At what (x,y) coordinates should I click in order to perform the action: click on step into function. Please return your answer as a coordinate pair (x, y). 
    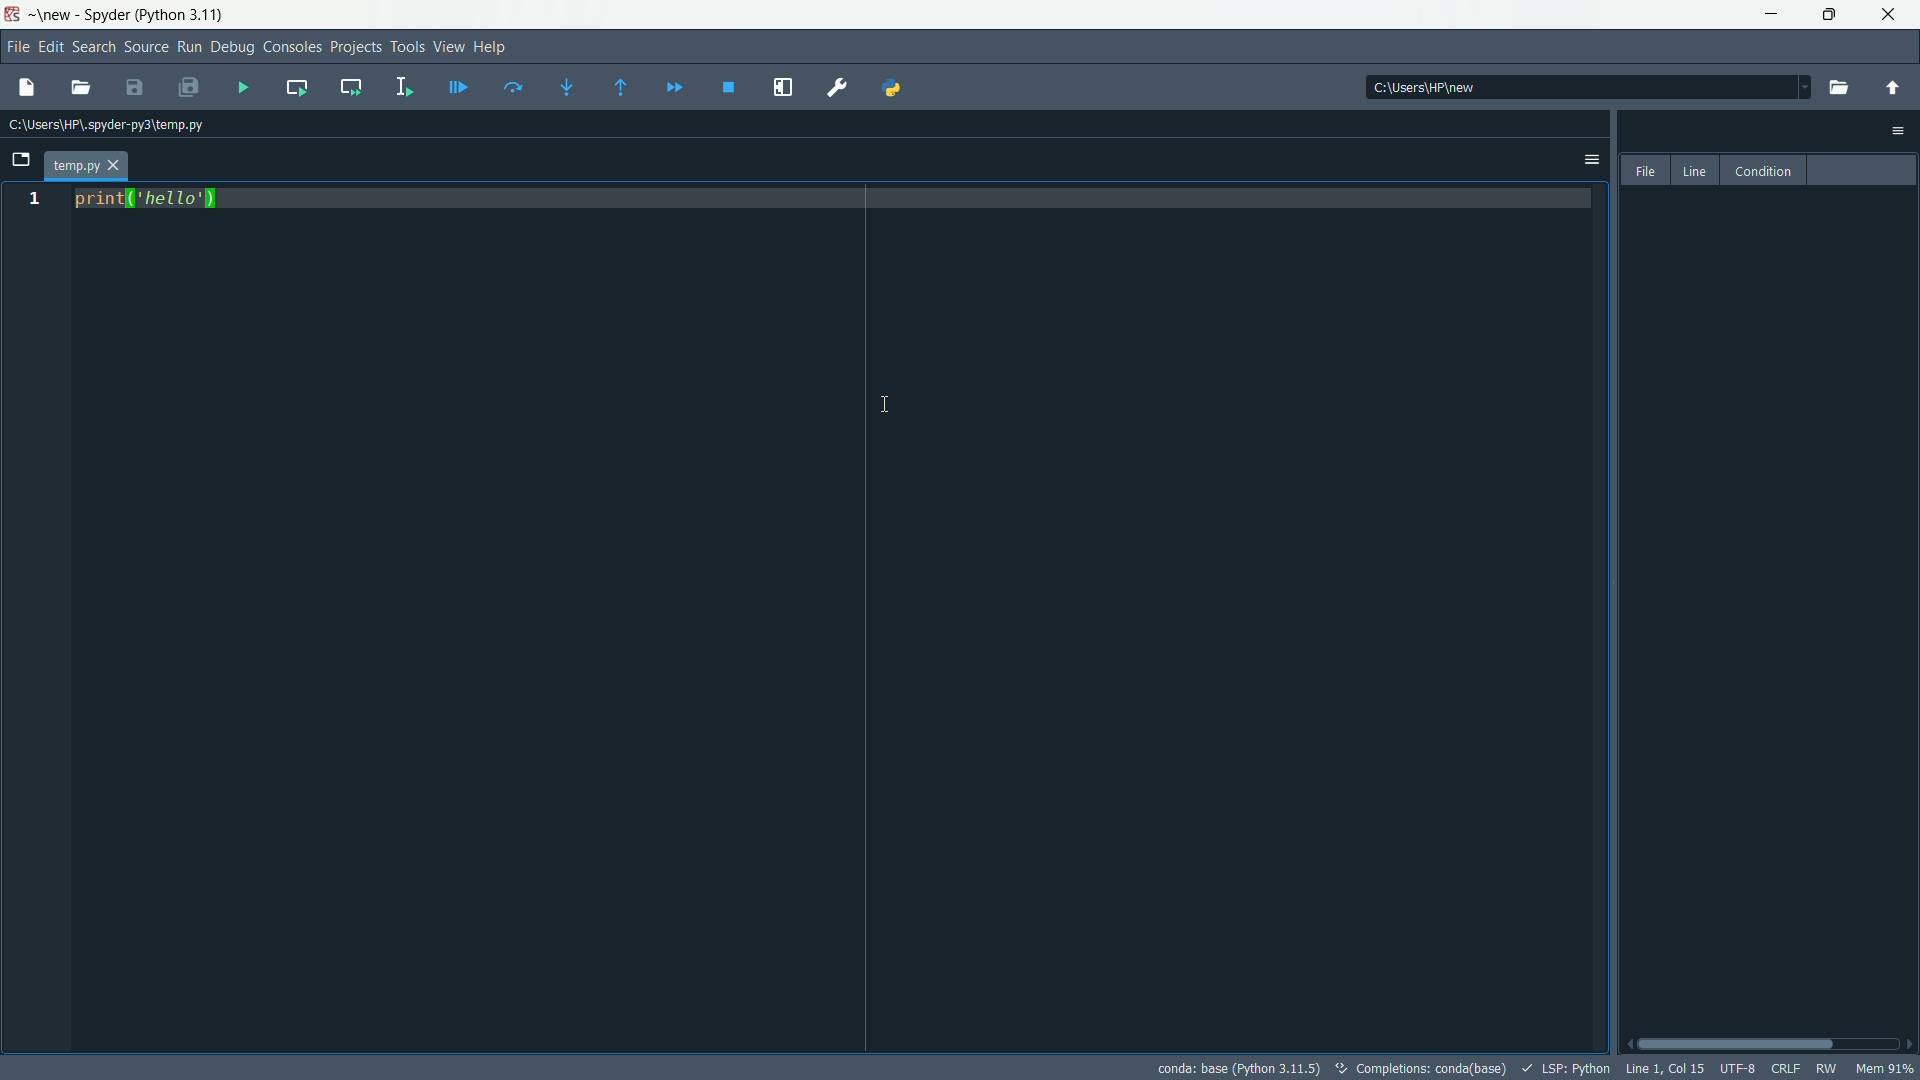
    Looking at the image, I should click on (569, 85).